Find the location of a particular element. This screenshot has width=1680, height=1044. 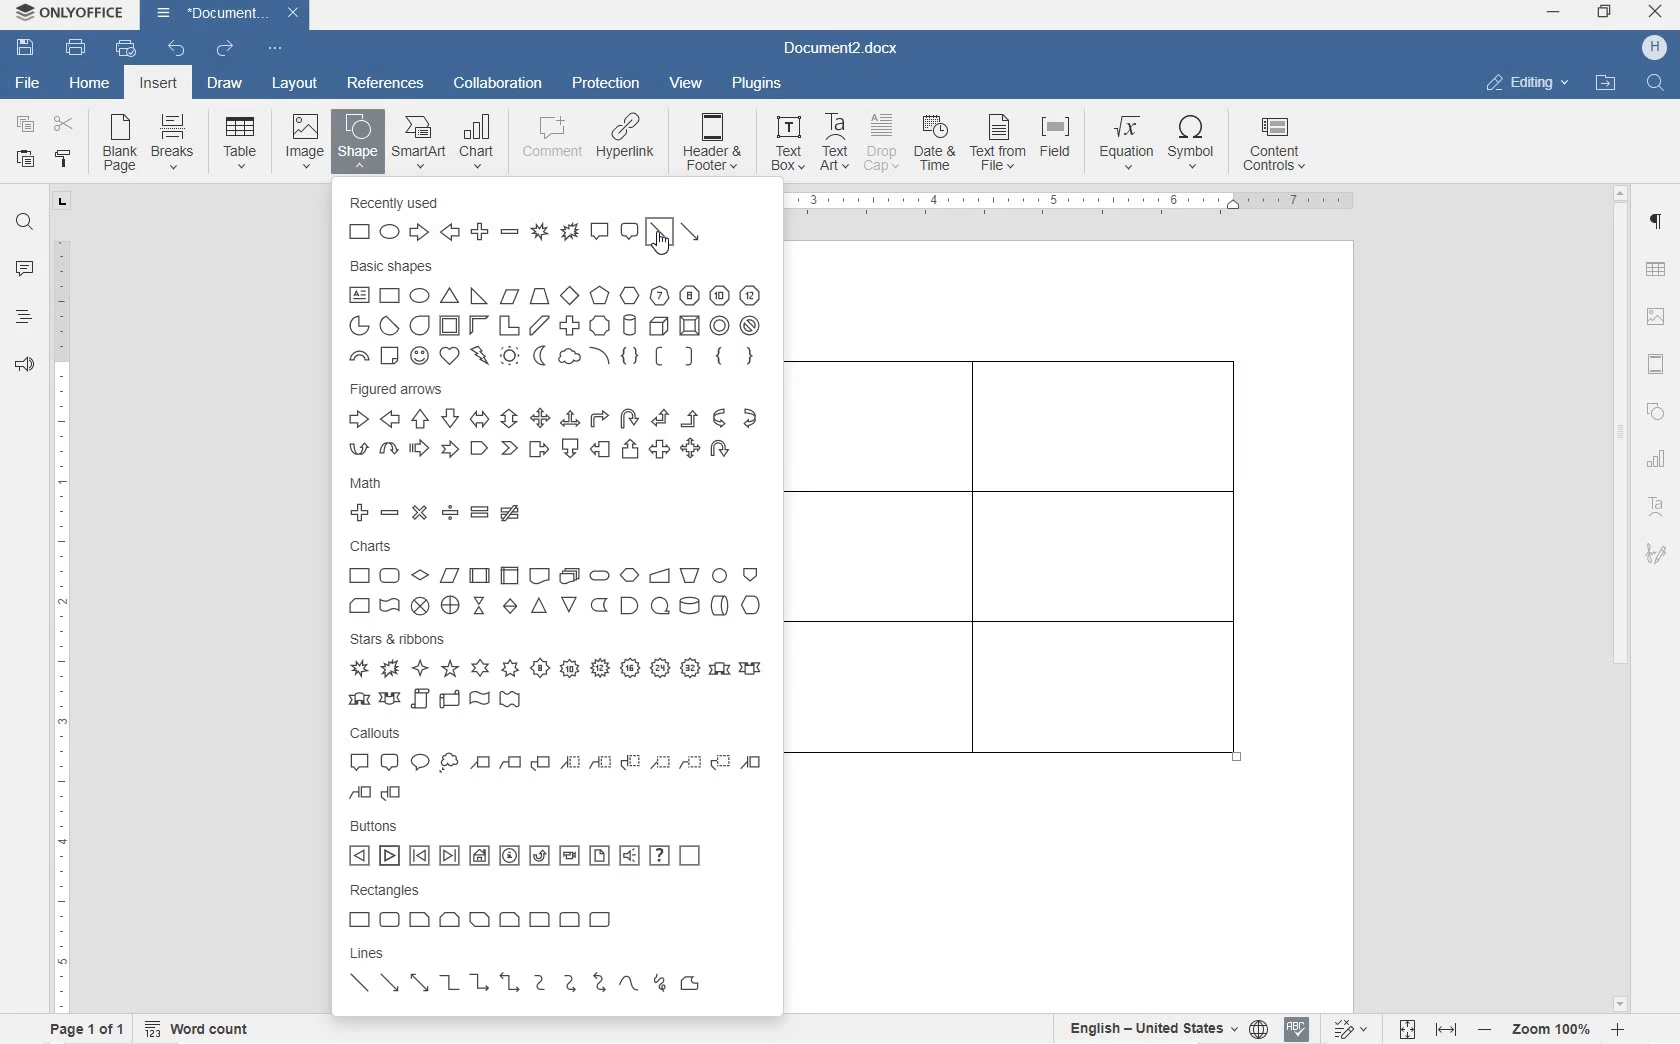

print is located at coordinates (77, 47).